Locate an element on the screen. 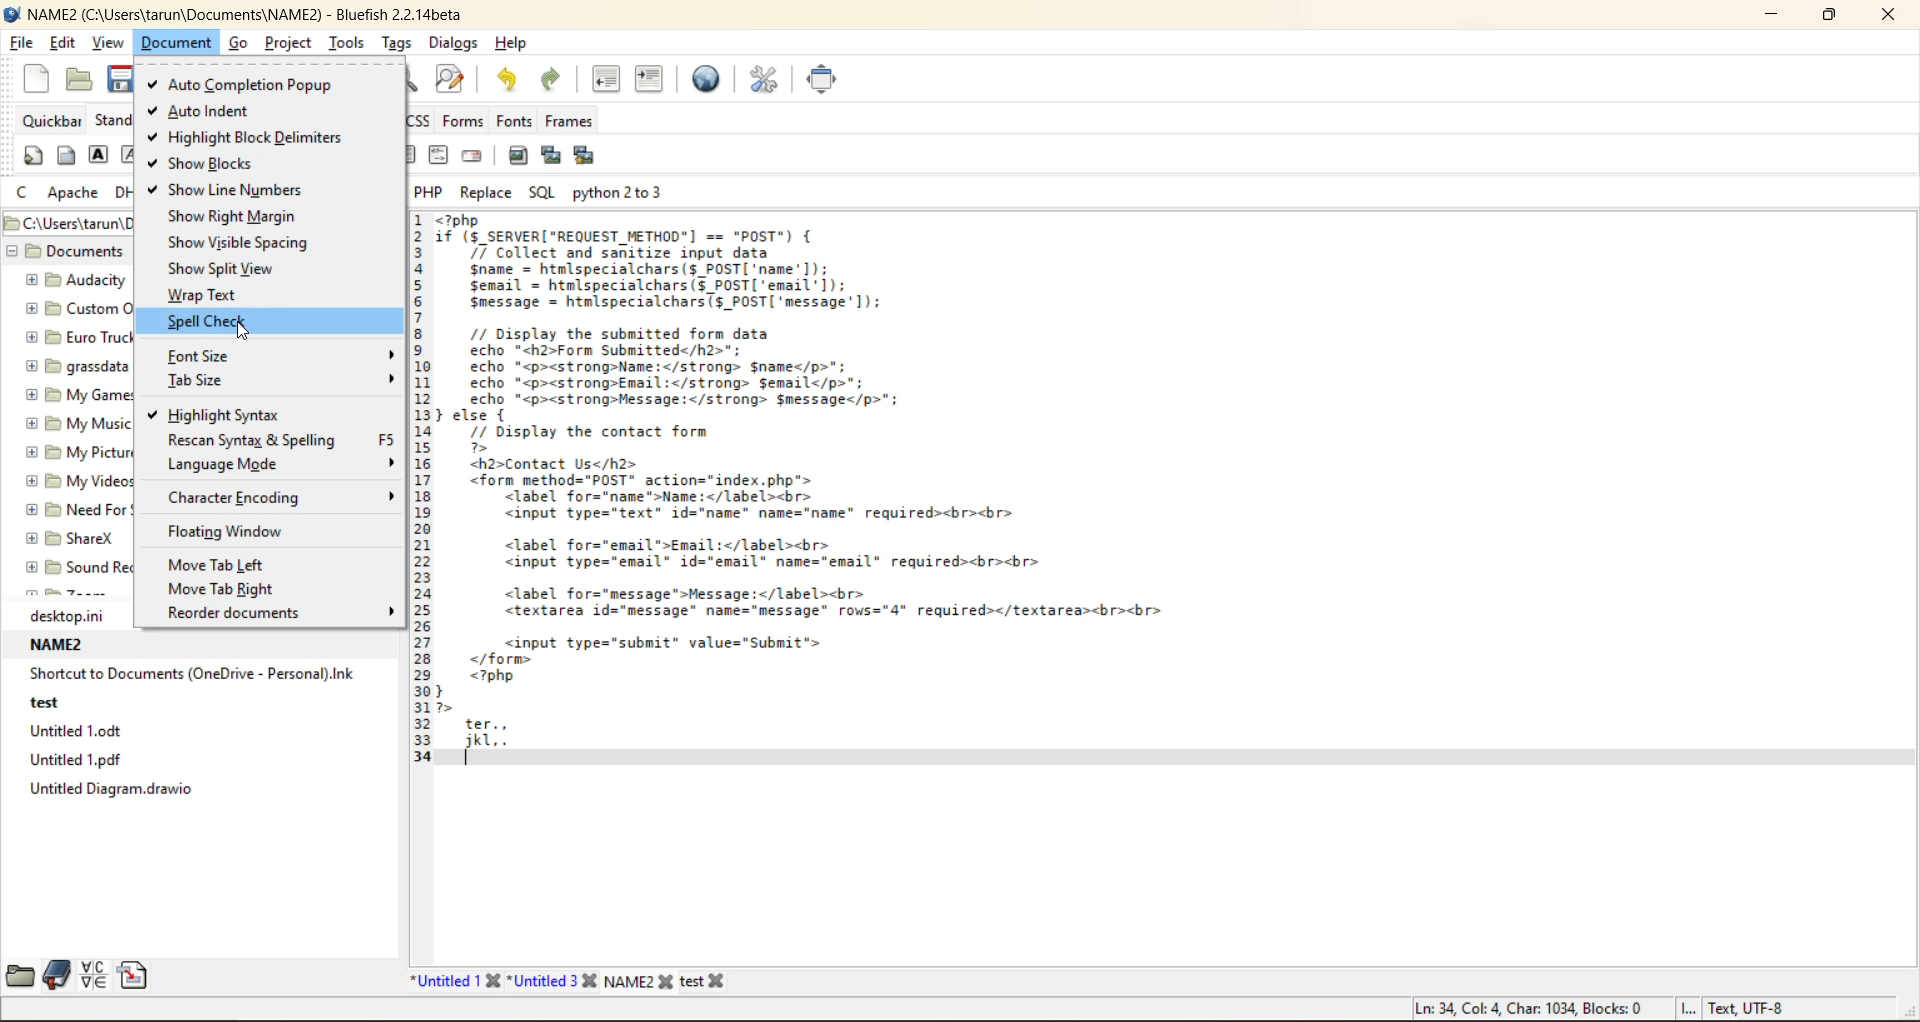 Image resolution: width=1920 pixels, height=1022 pixels. new is located at coordinates (40, 76).